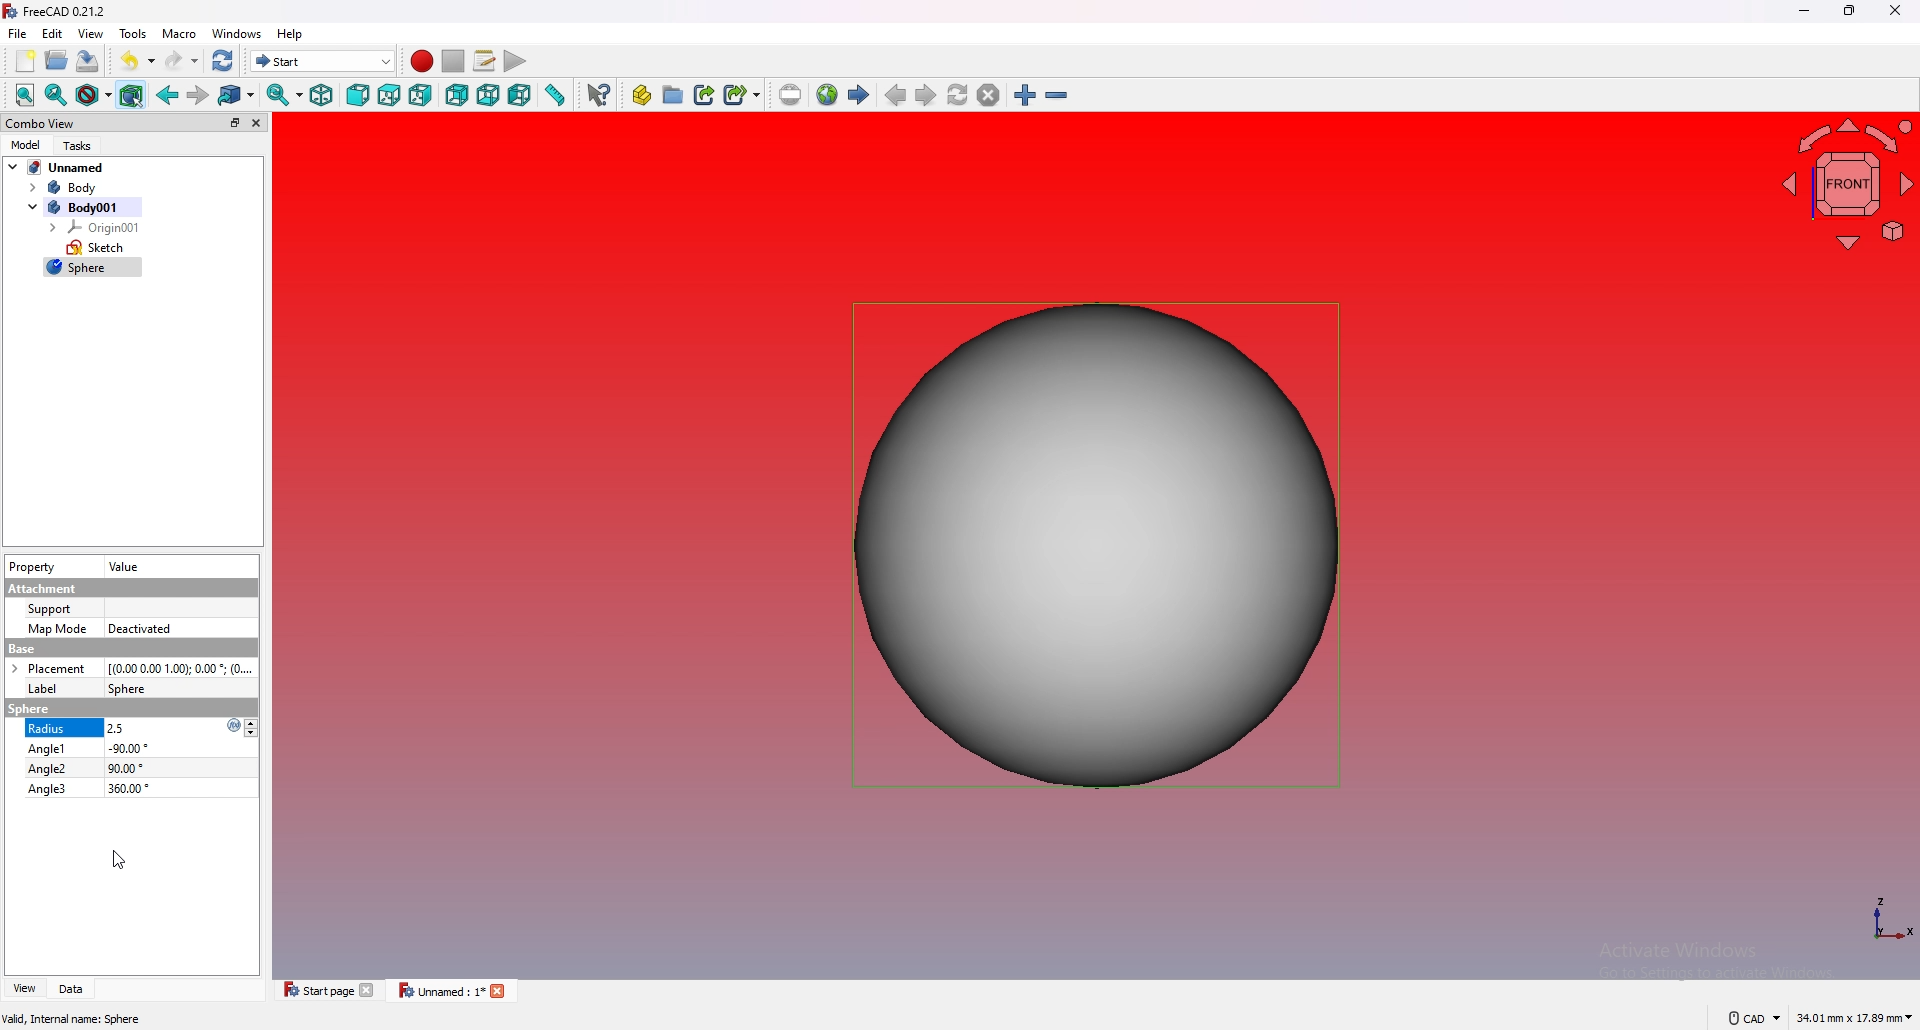 This screenshot has width=1920, height=1030. I want to click on navigating cube, so click(1844, 182).